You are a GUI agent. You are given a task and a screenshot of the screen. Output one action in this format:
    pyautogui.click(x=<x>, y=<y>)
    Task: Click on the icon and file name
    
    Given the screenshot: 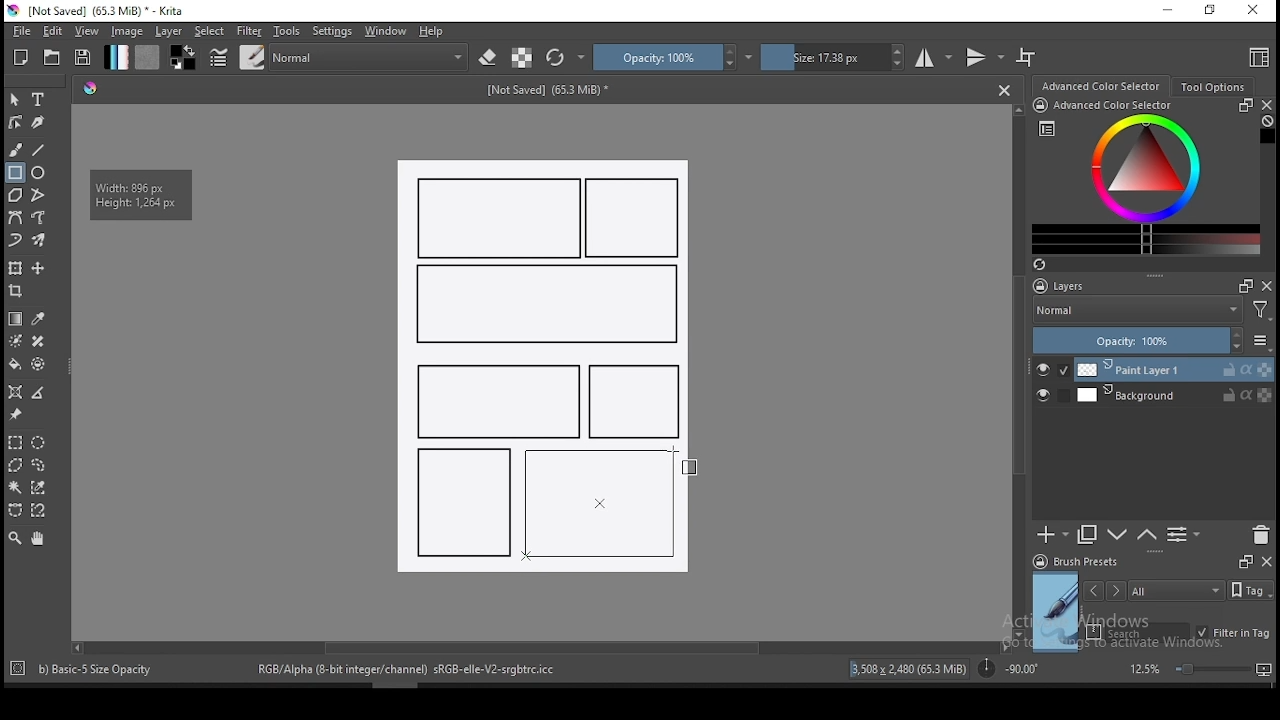 What is the action you would take?
    pyautogui.click(x=99, y=11)
    